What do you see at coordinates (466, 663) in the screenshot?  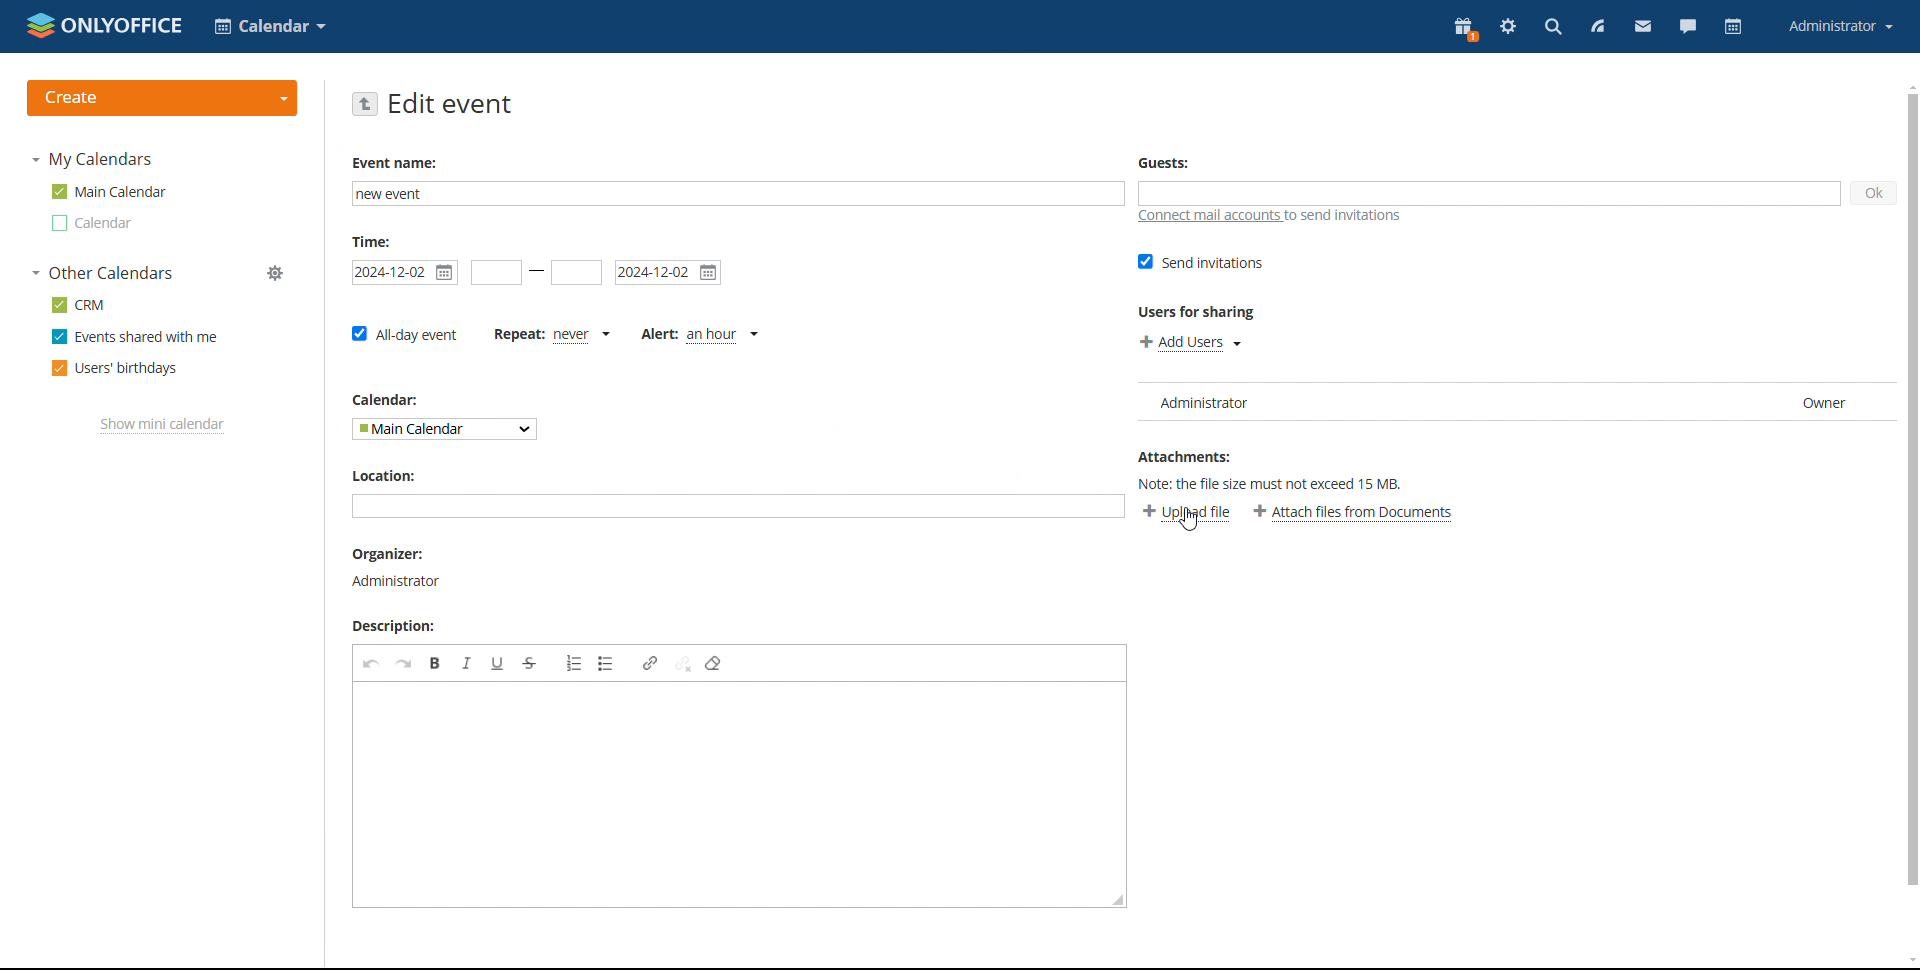 I see `italic` at bounding box center [466, 663].